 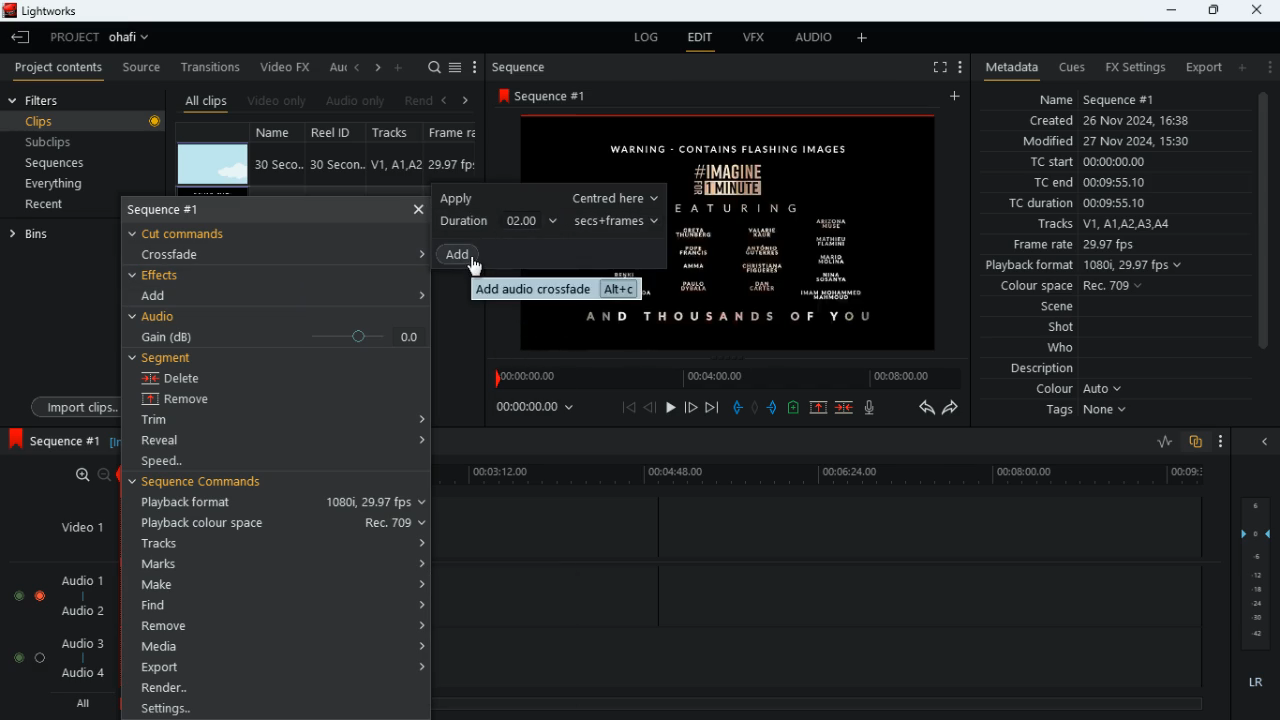 What do you see at coordinates (1066, 287) in the screenshot?
I see `colour space` at bounding box center [1066, 287].